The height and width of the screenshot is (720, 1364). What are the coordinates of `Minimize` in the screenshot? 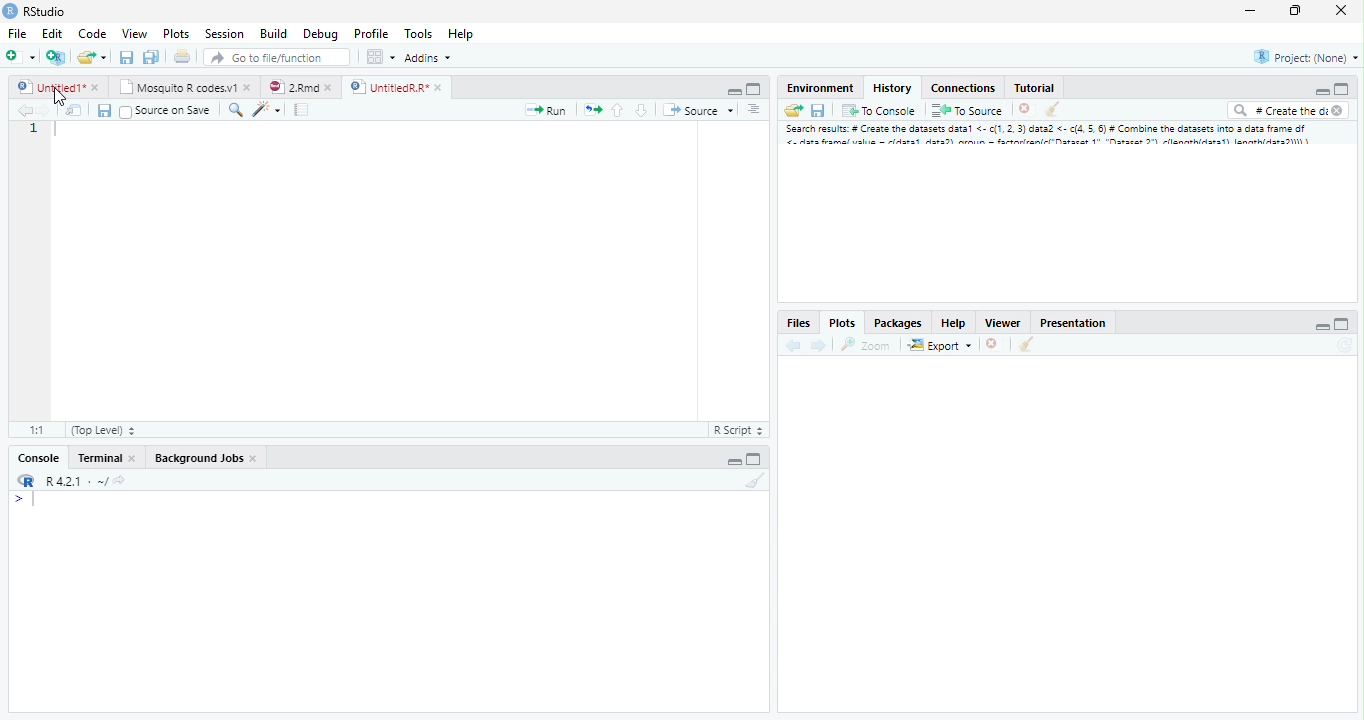 It's located at (733, 91).